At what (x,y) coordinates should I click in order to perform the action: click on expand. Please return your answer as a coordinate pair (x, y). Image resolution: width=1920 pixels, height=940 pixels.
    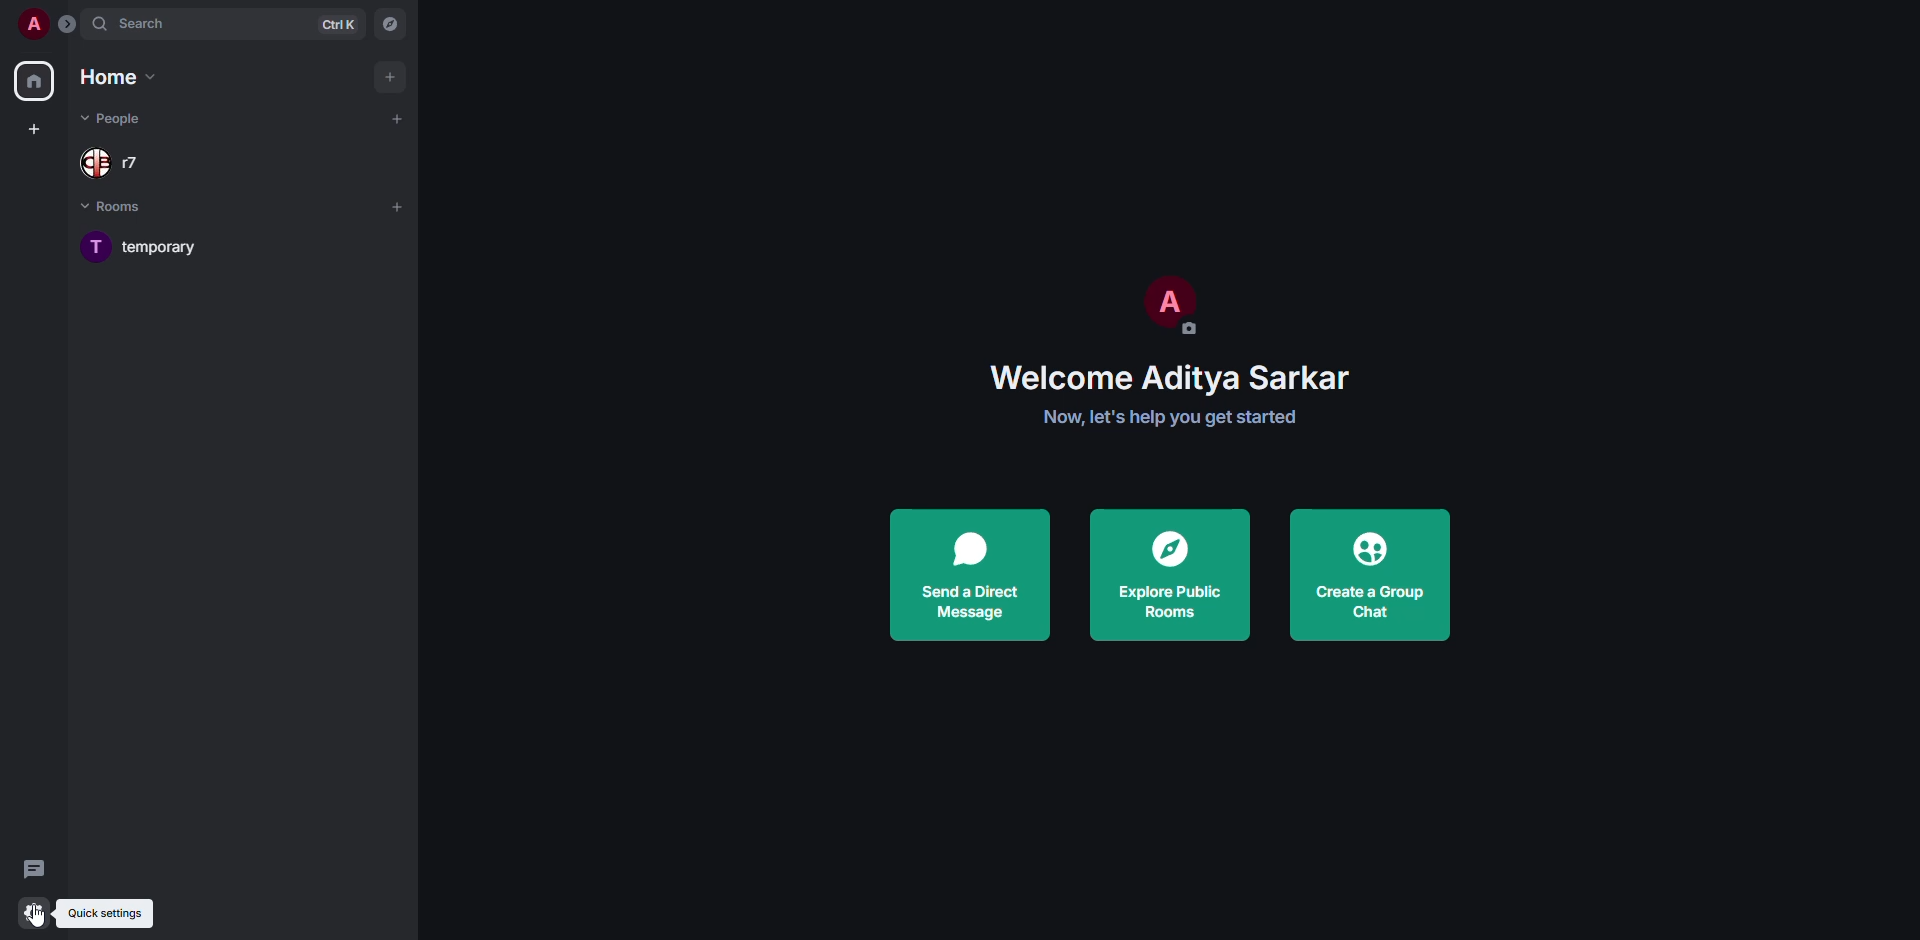
    Looking at the image, I should click on (70, 22).